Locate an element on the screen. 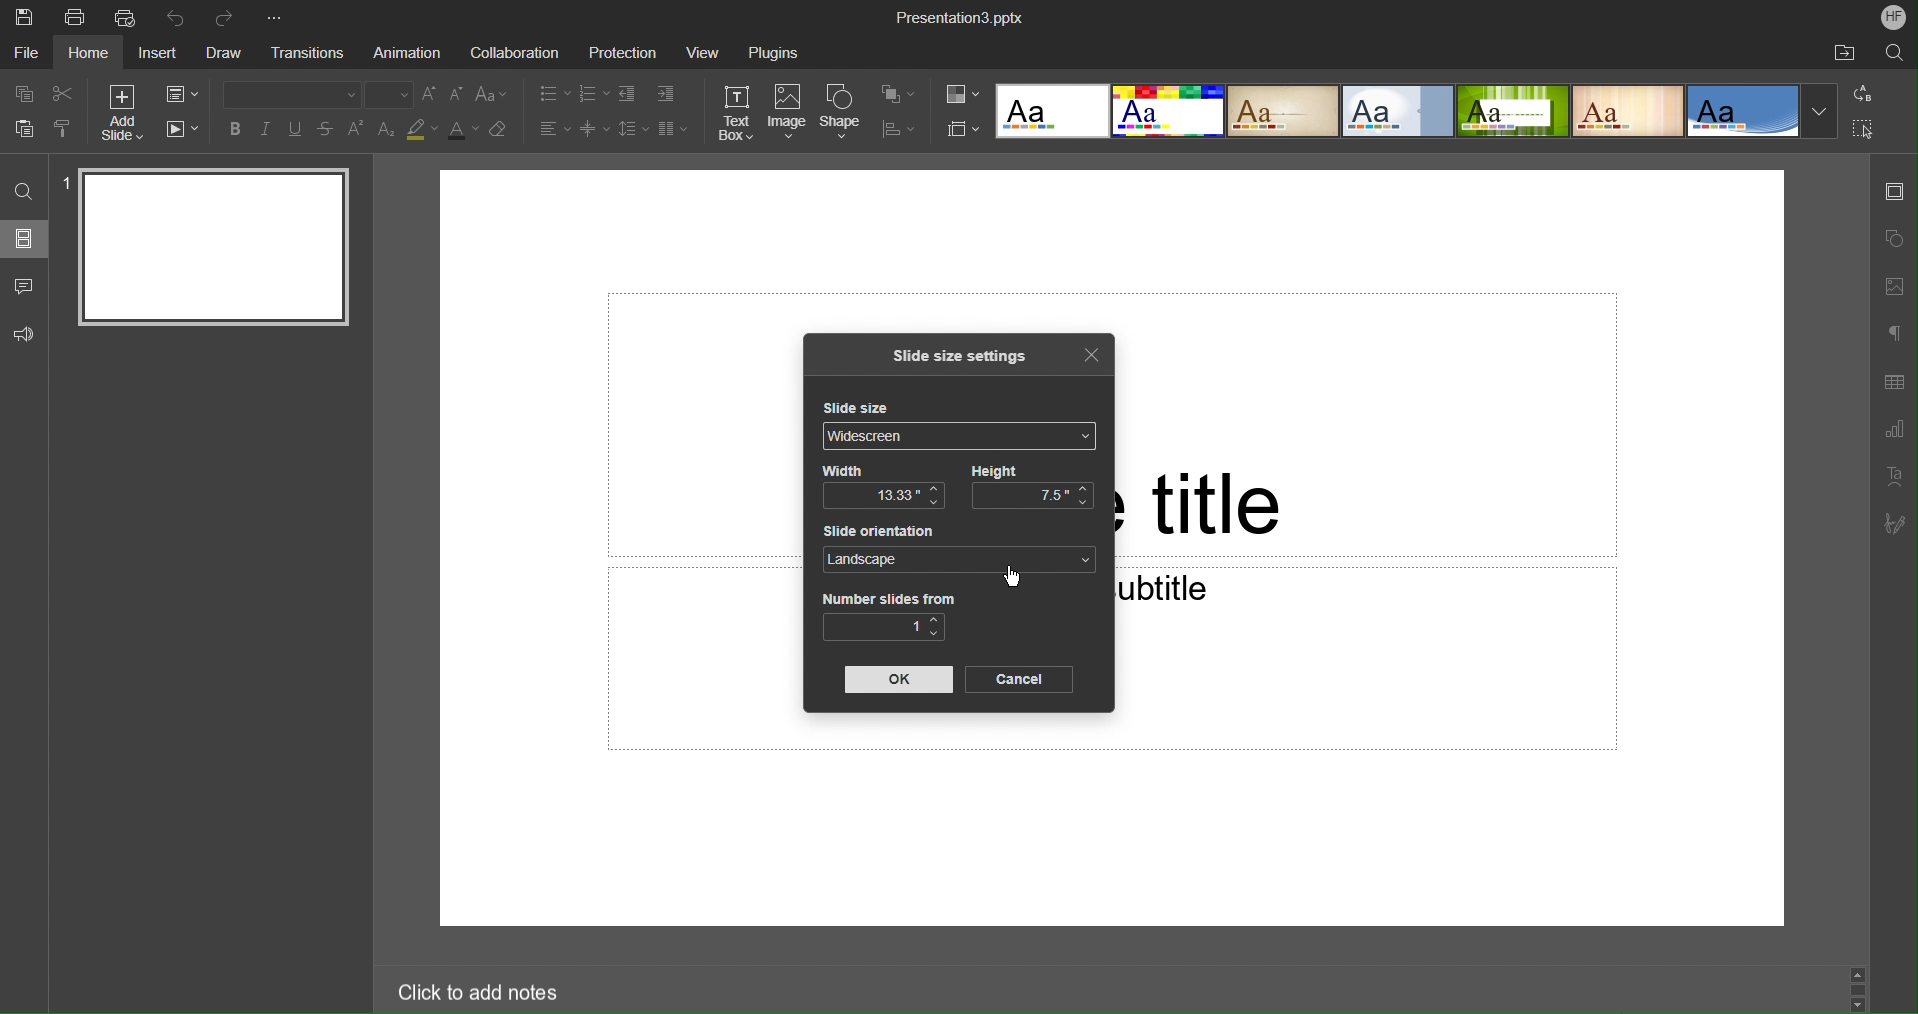 The width and height of the screenshot is (1918, 1014). Graph is located at coordinates (1895, 430).